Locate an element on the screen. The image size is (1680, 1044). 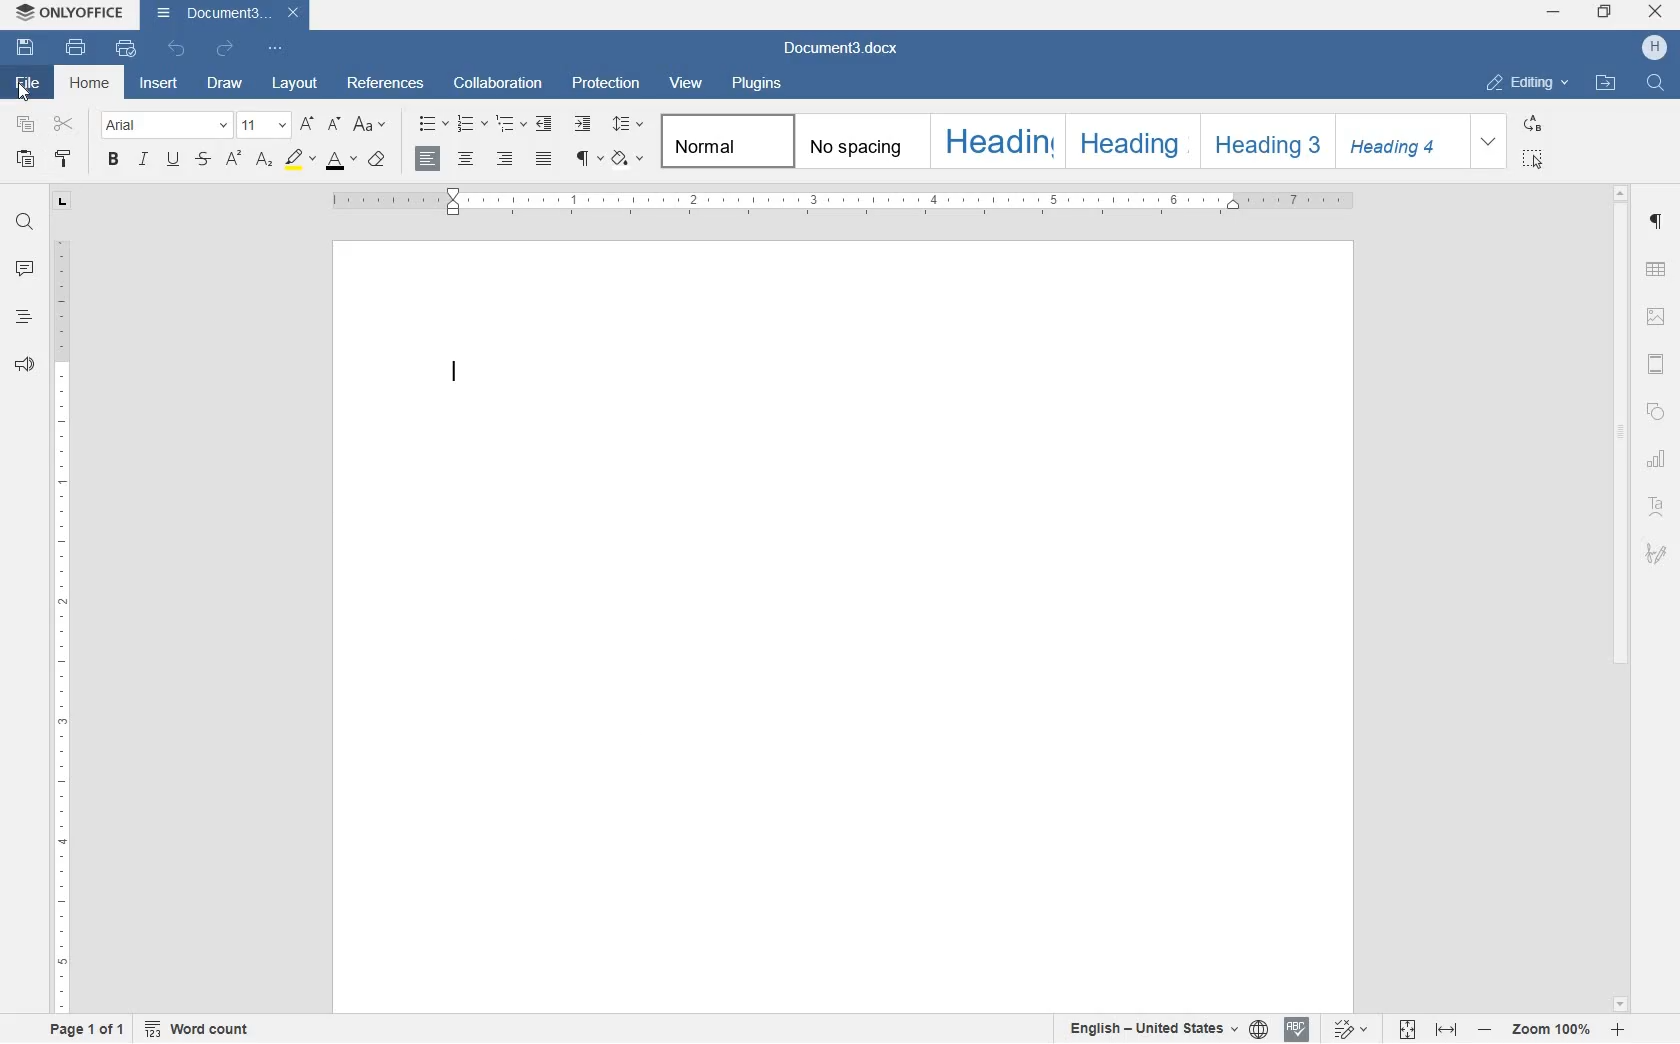
page 1 of 1 is located at coordinates (87, 1032).